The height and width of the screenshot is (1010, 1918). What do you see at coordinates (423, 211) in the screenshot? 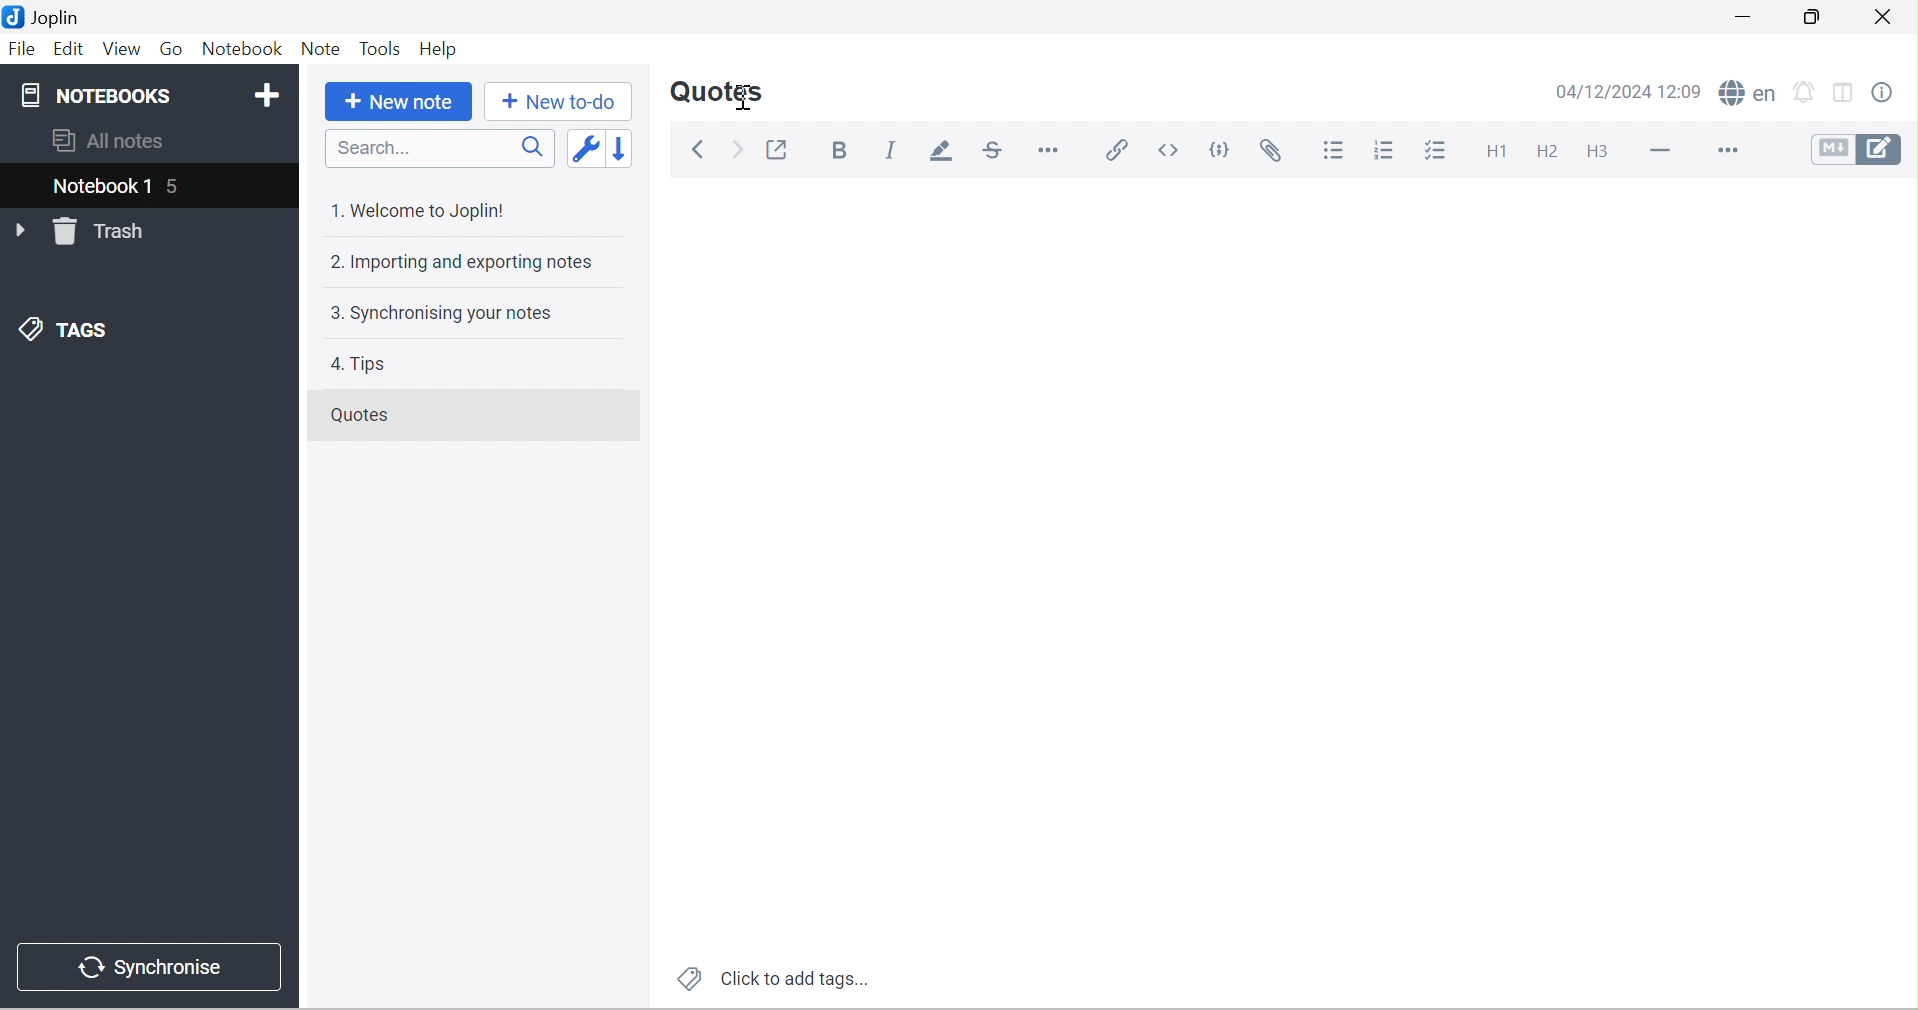
I see `1. Welcome to Joplin!` at bounding box center [423, 211].